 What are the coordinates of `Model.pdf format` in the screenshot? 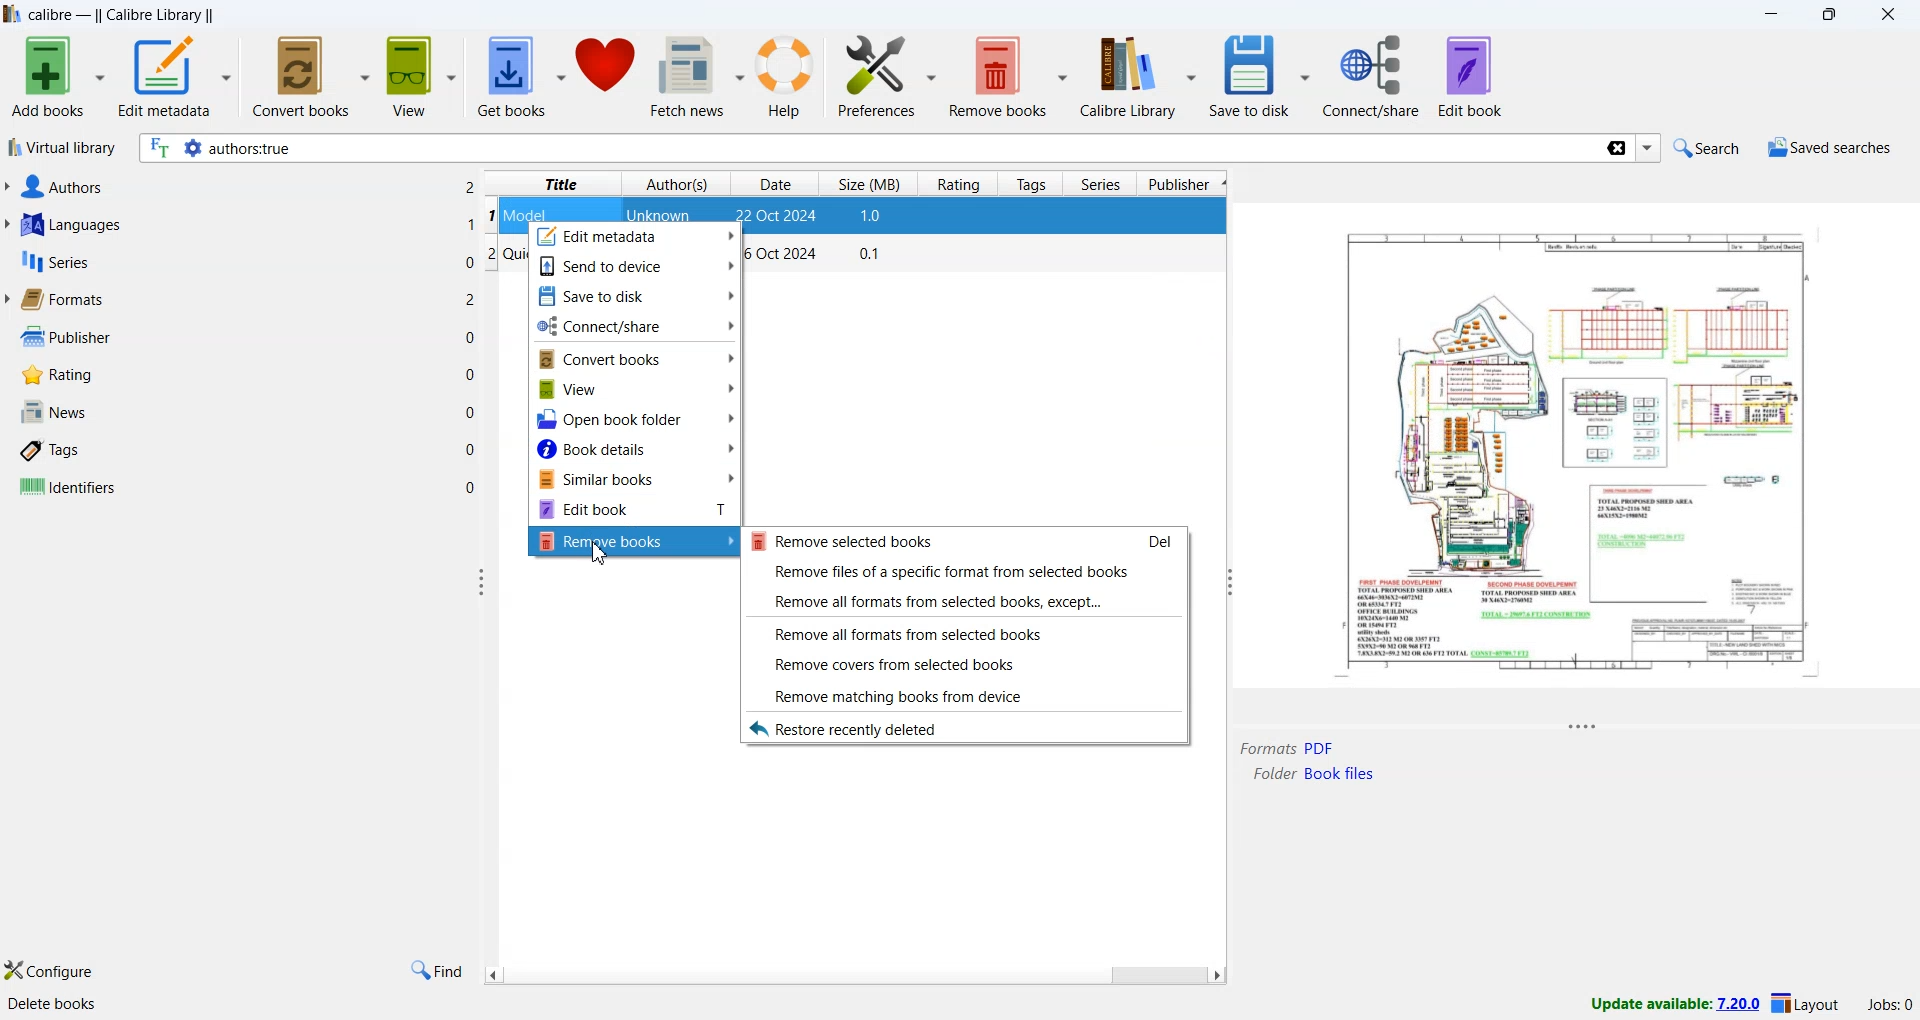 It's located at (1287, 748).